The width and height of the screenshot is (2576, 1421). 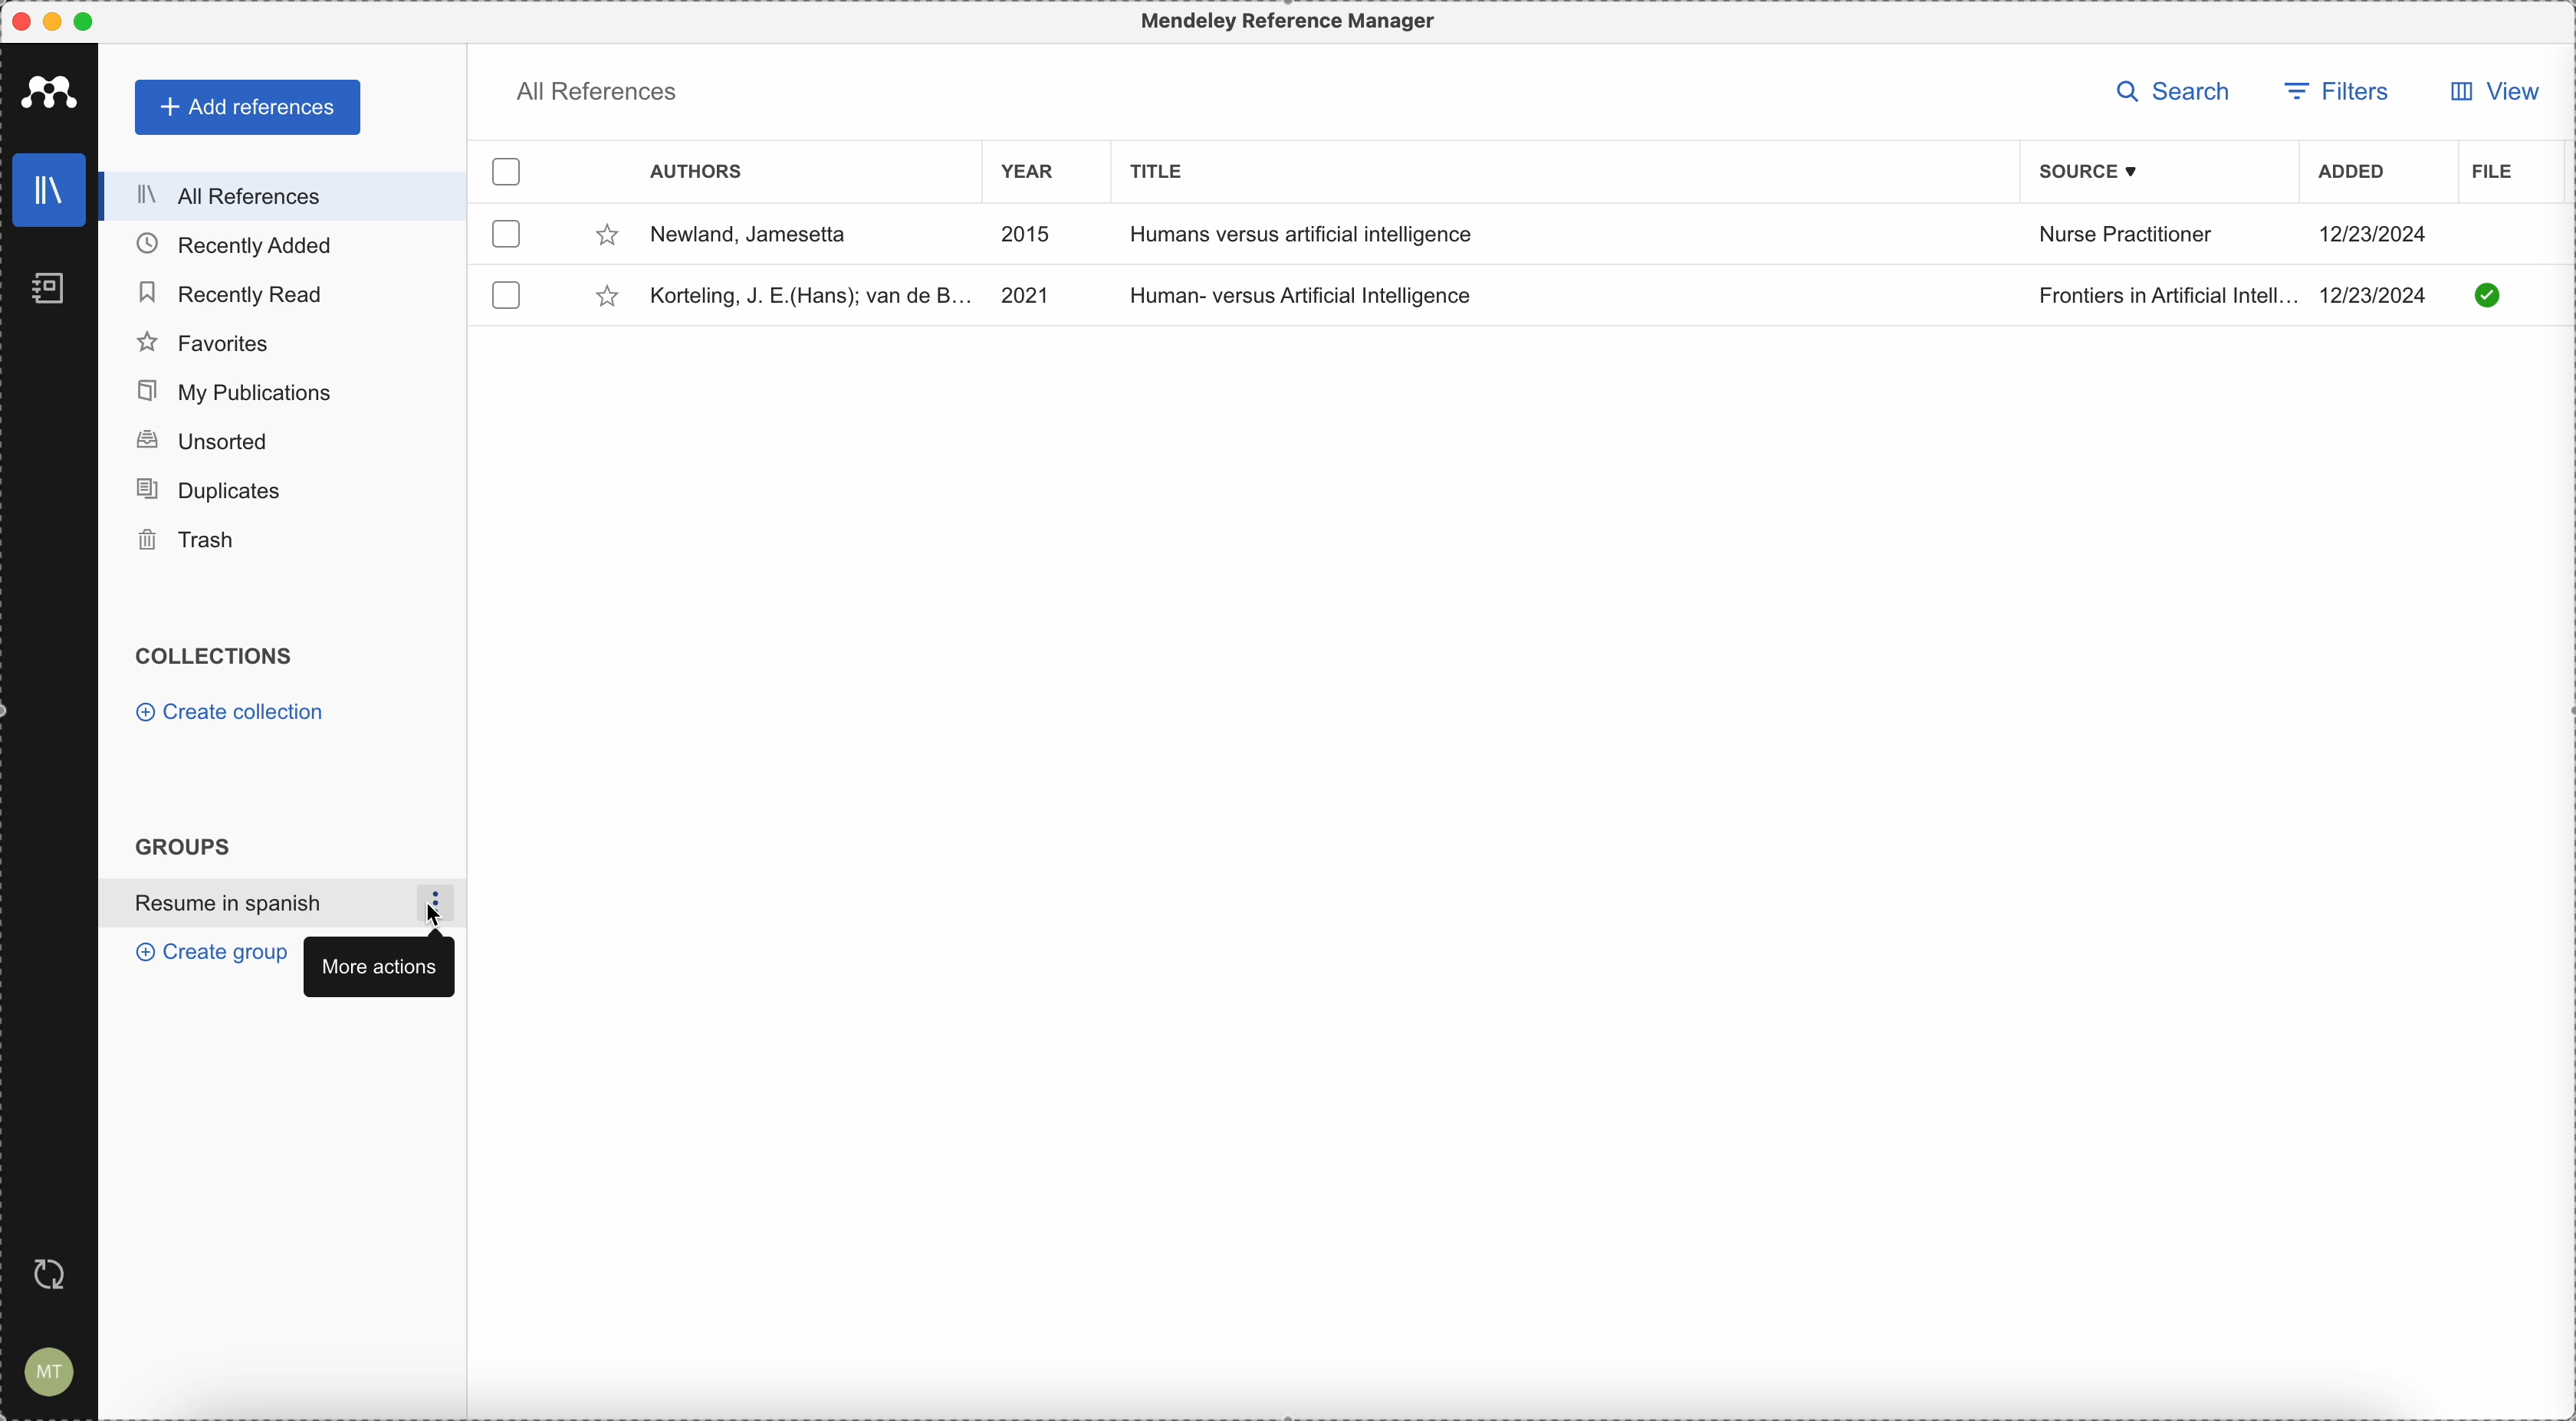 What do you see at coordinates (216, 657) in the screenshot?
I see `collections` at bounding box center [216, 657].